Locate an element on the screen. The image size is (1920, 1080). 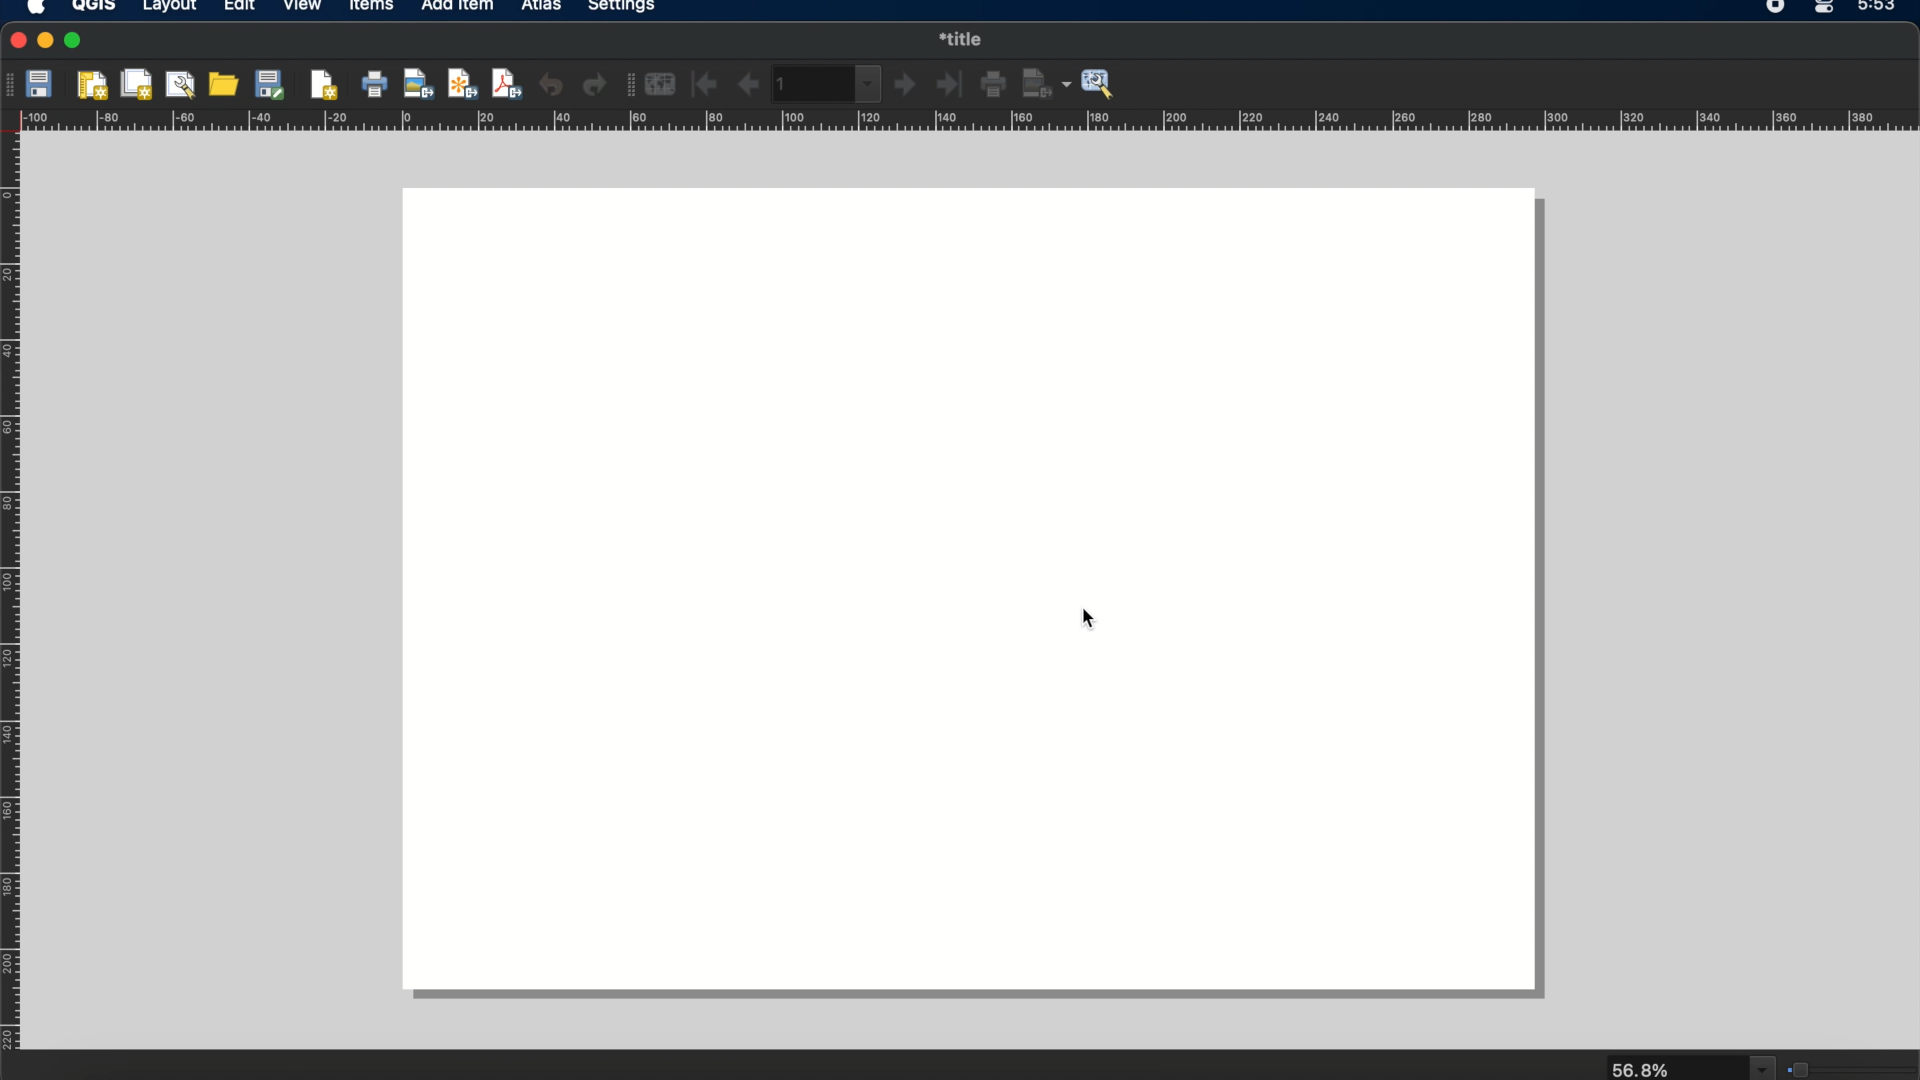
time is located at coordinates (1885, 8).